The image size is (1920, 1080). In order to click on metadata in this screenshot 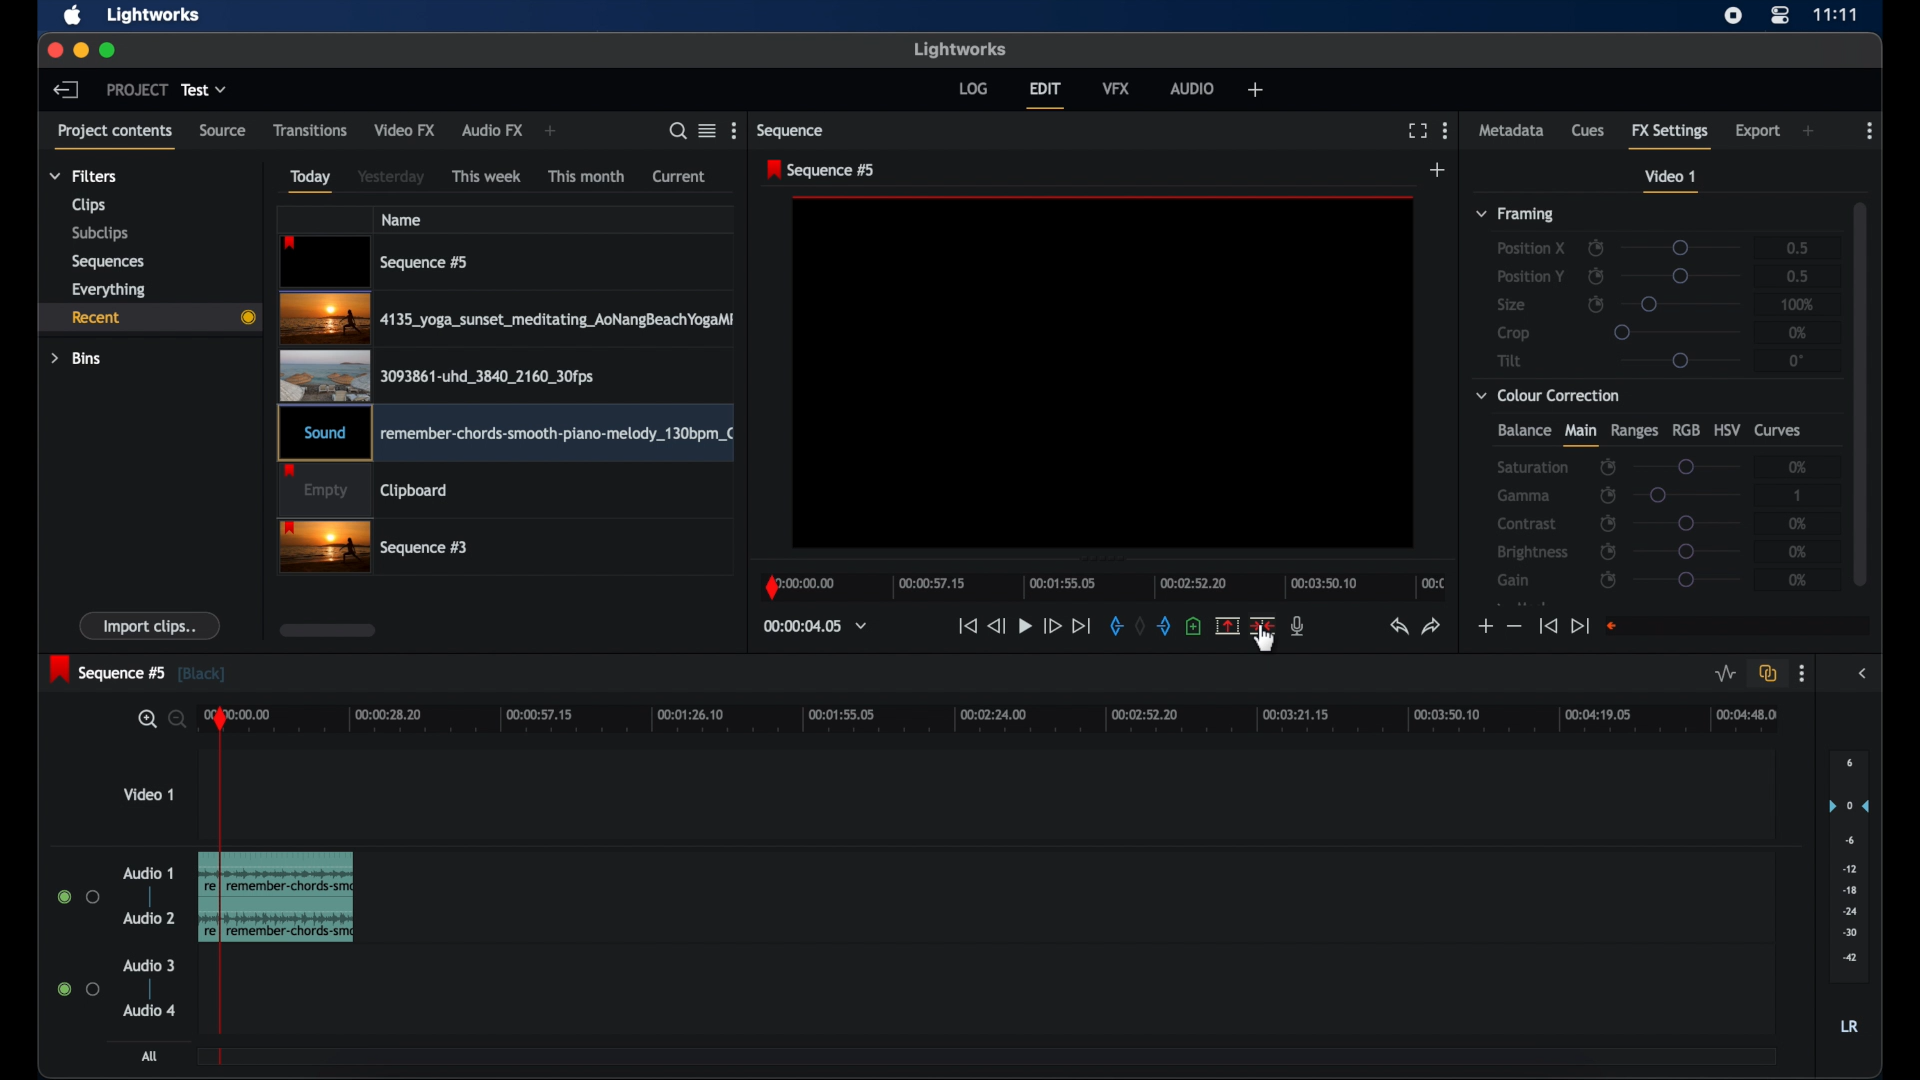, I will do `click(1512, 129)`.